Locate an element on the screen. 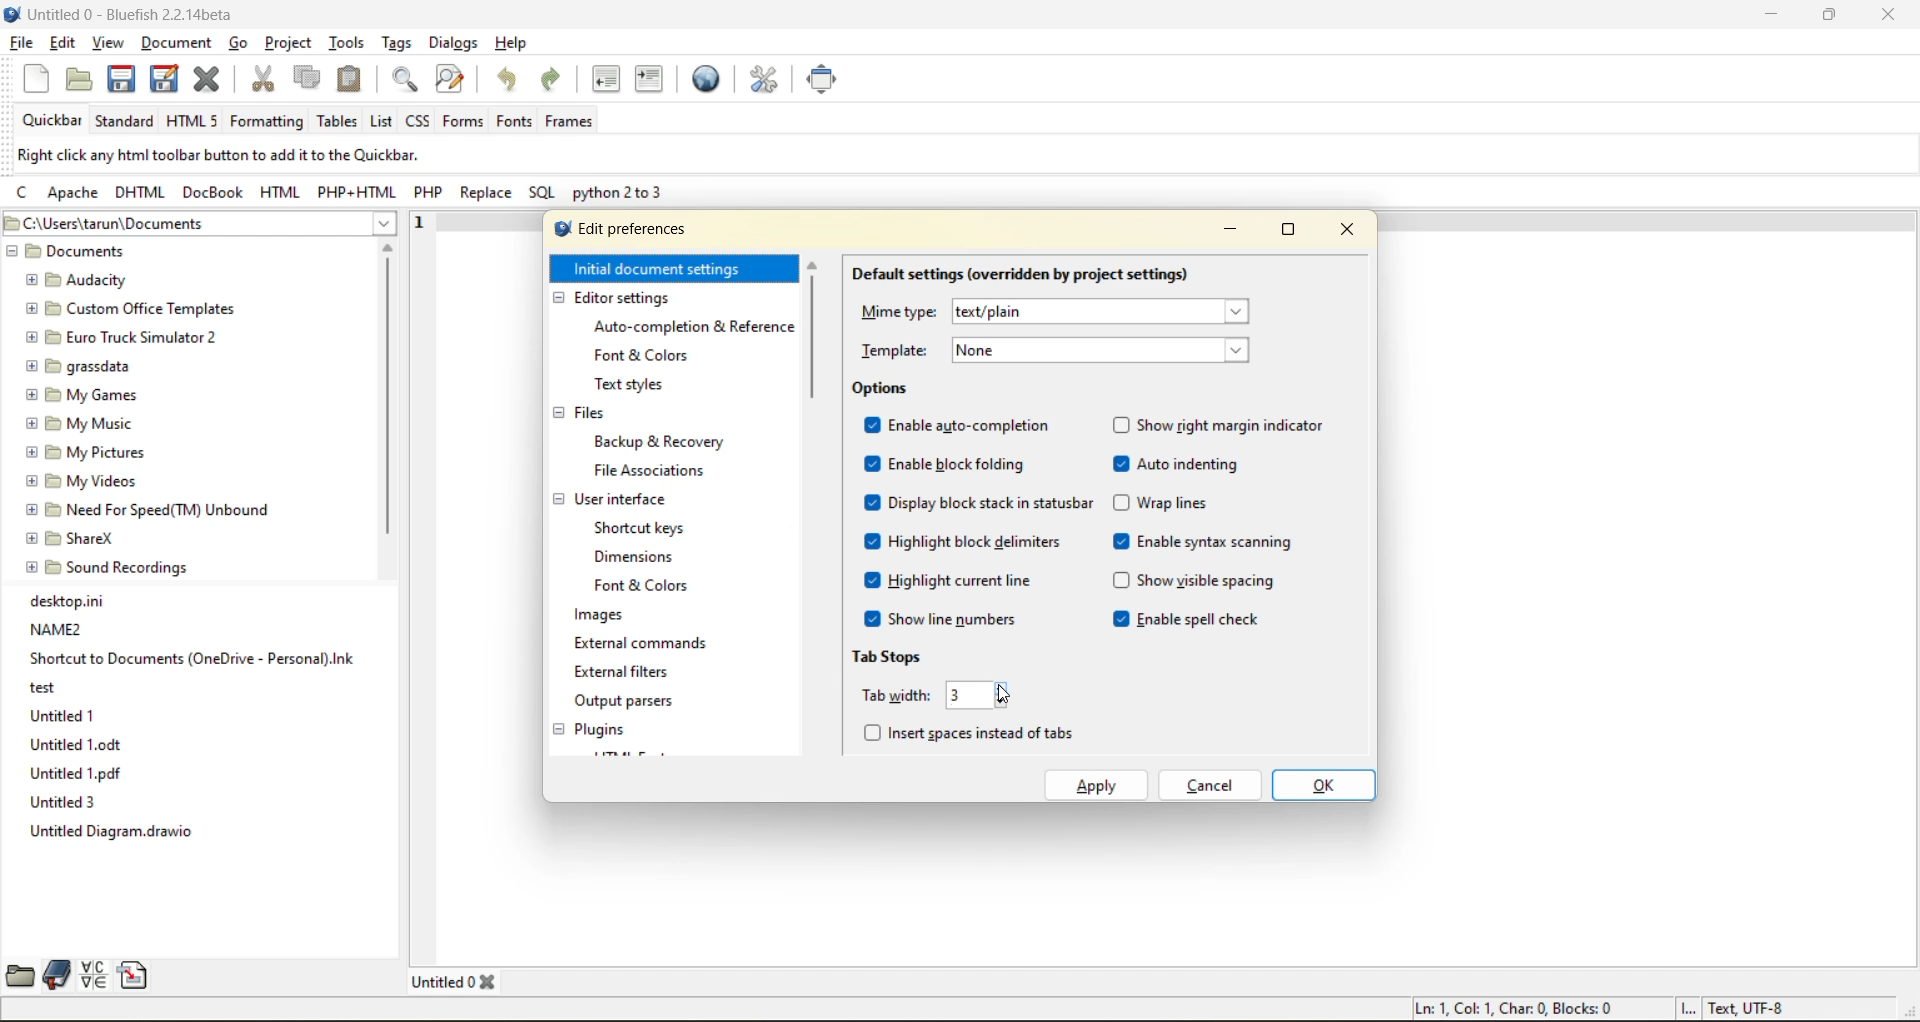 The width and height of the screenshot is (1920, 1022). show visible spacing is located at coordinates (1195, 584).